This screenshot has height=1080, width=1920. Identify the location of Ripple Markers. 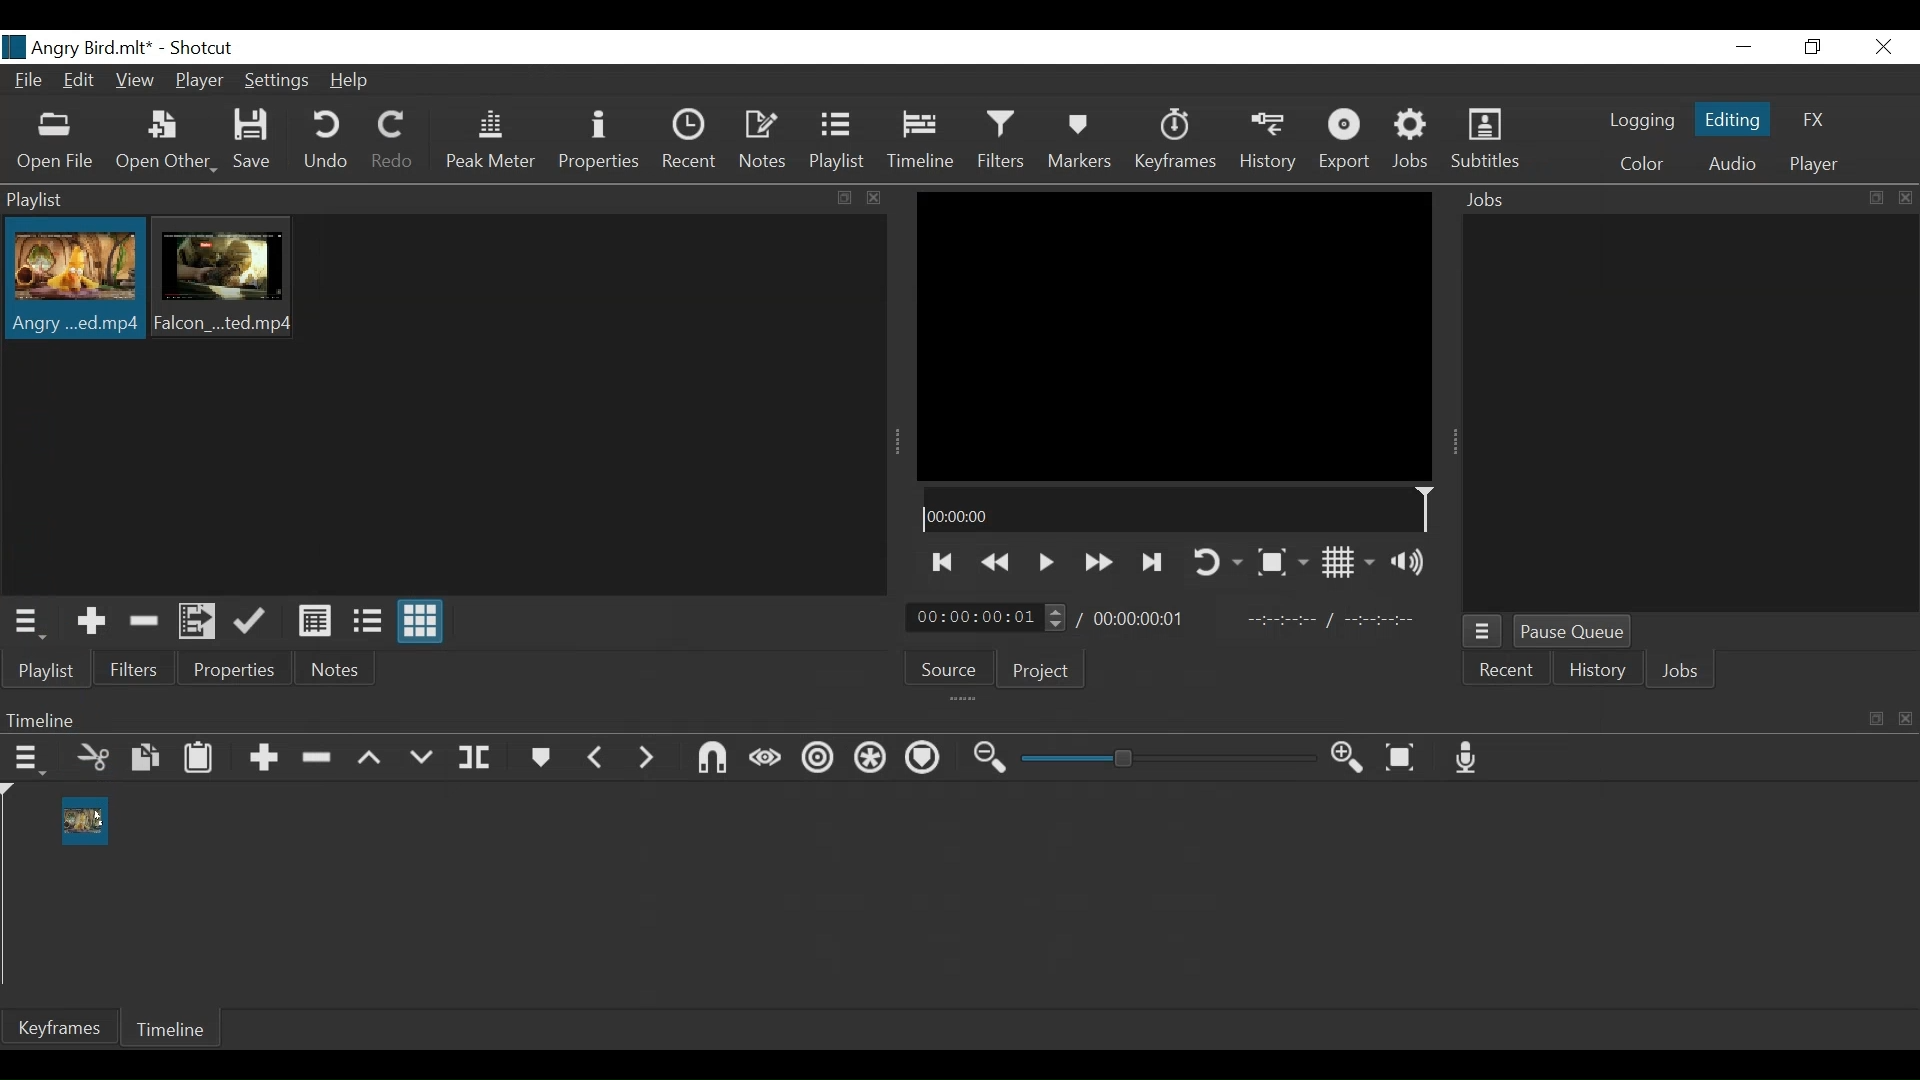
(922, 757).